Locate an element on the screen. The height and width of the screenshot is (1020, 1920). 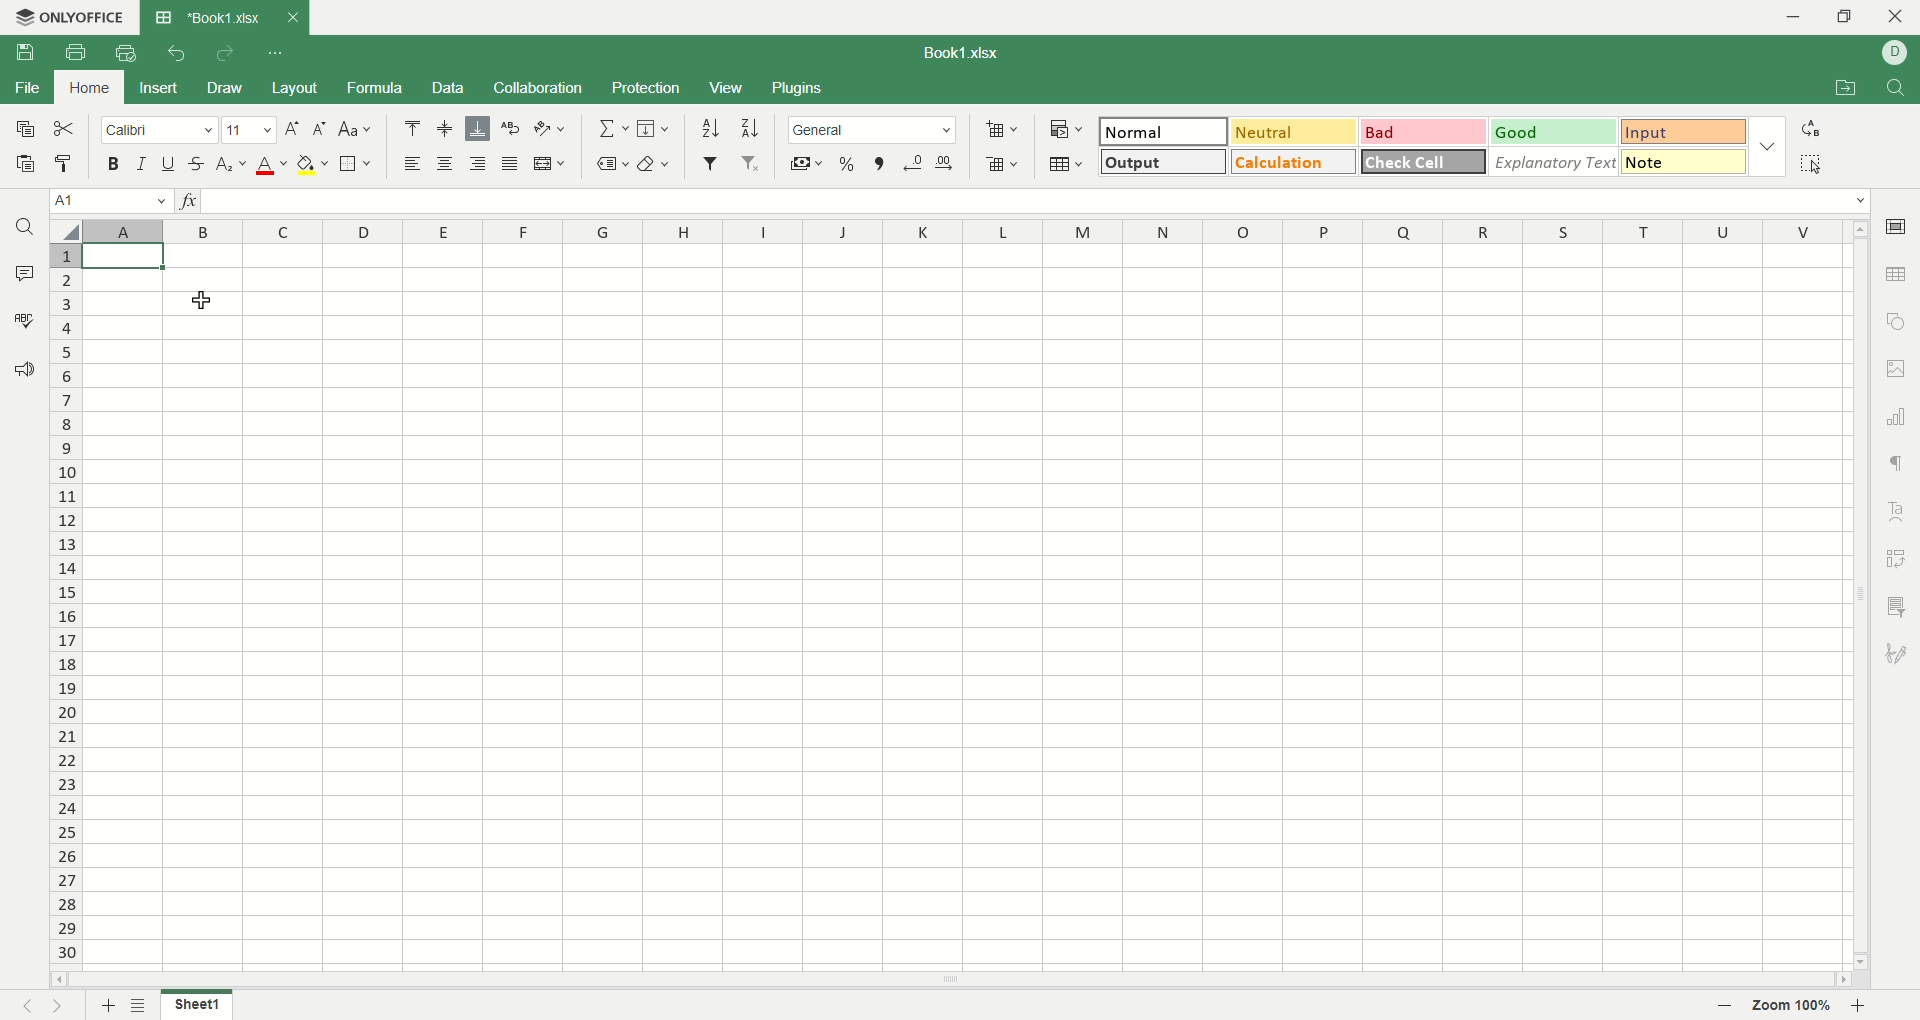
border is located at coordinates (358, 164).